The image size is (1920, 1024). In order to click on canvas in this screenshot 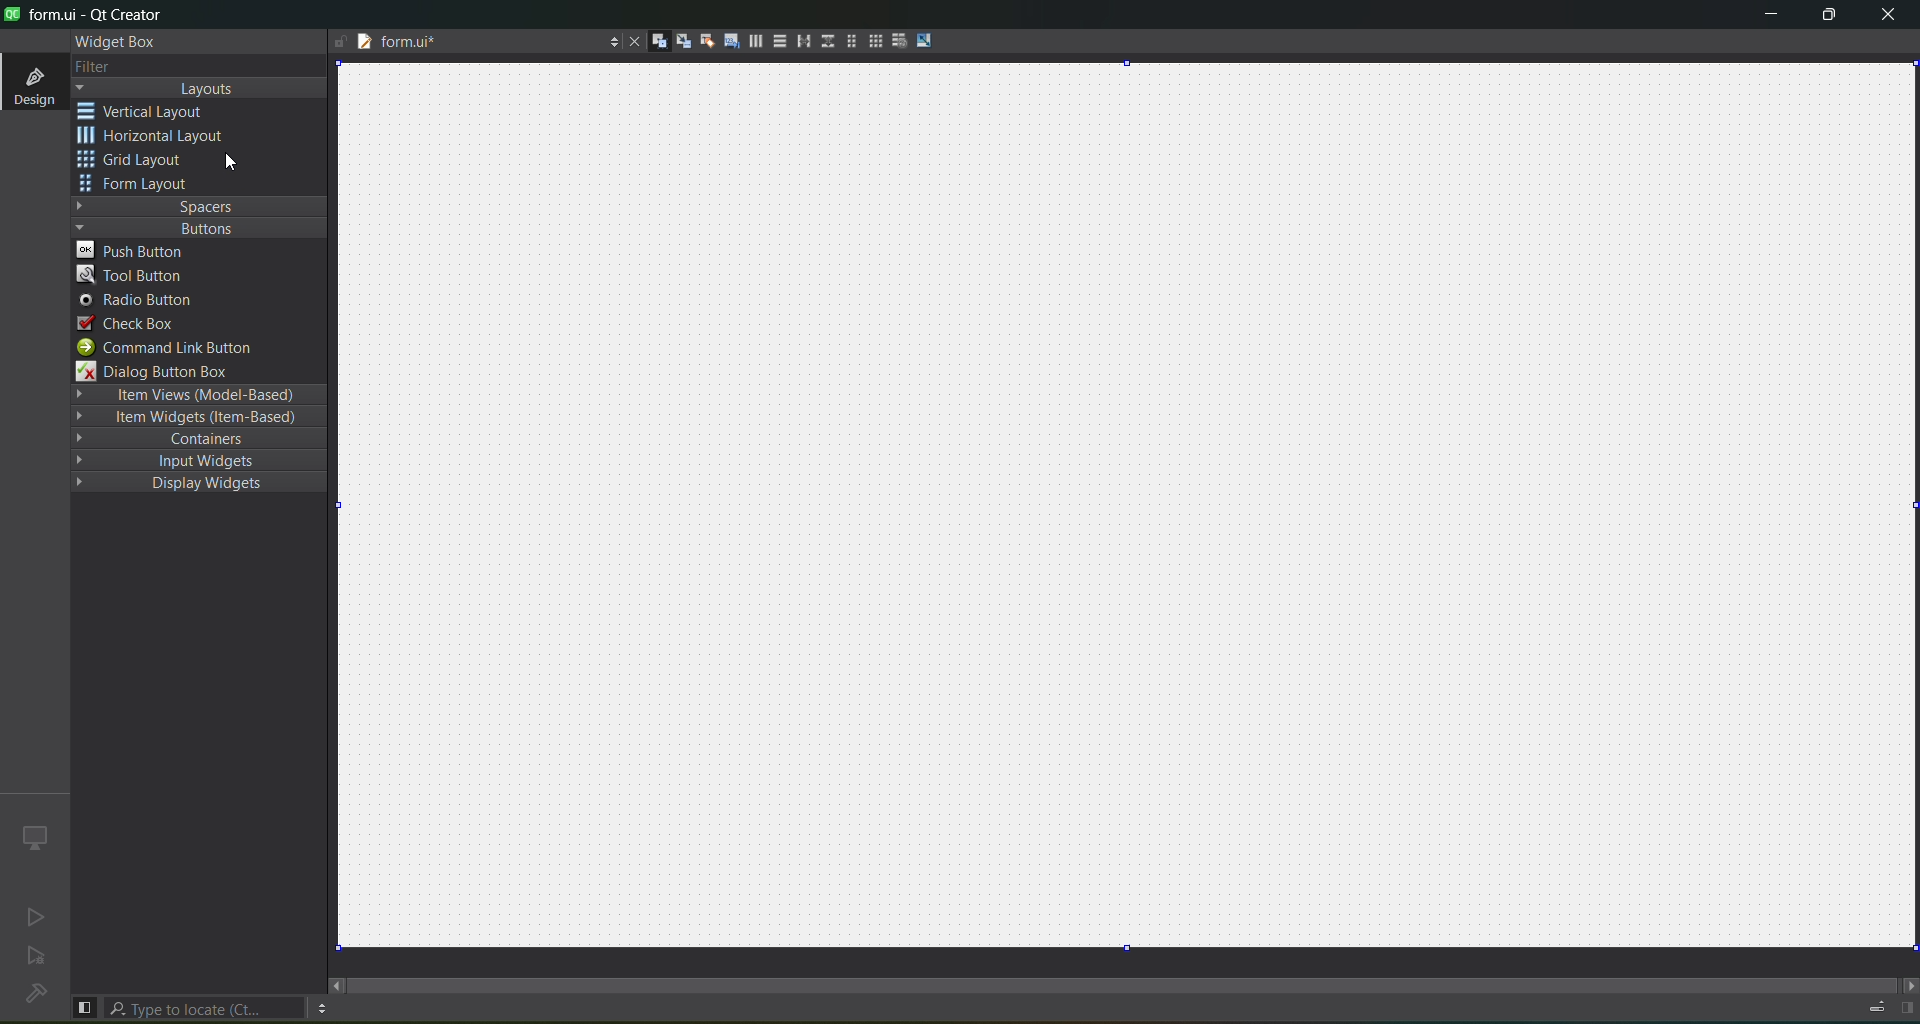, I will do `click(1139, 508)`.